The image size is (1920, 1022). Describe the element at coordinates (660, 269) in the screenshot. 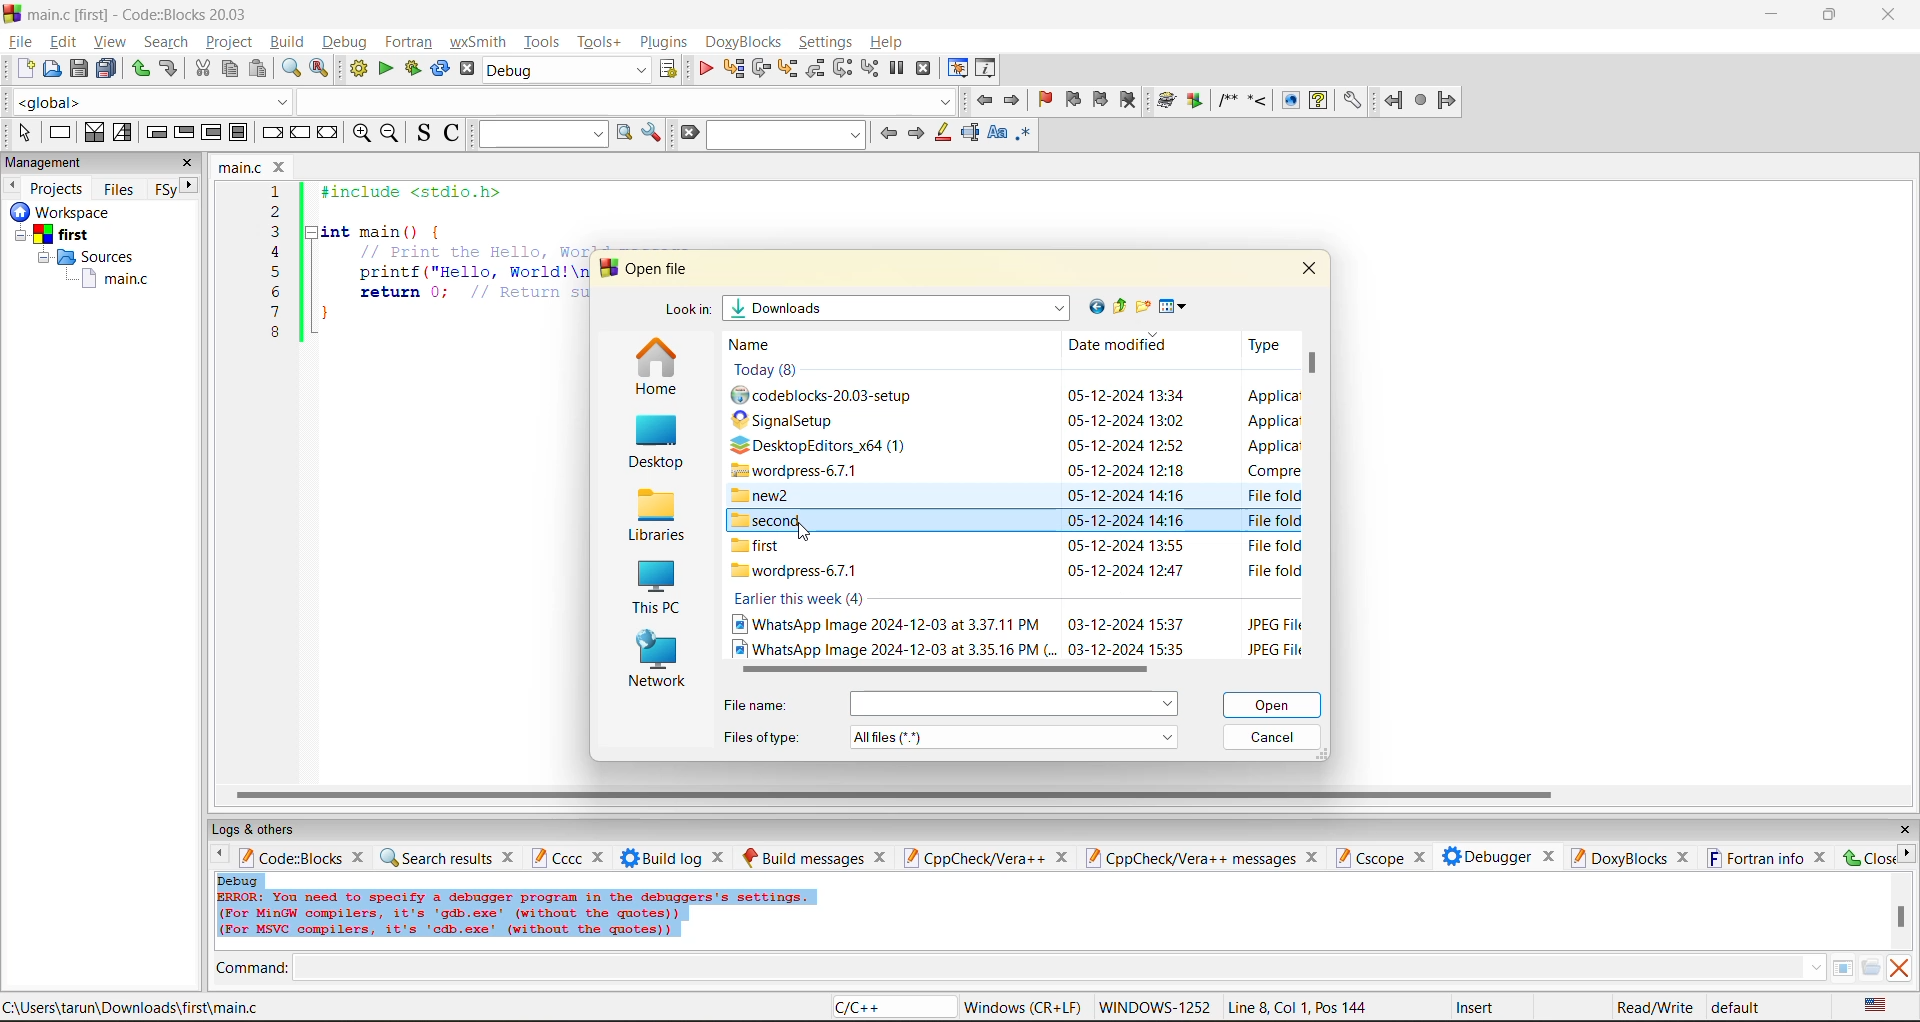

I see `open file` at that location.